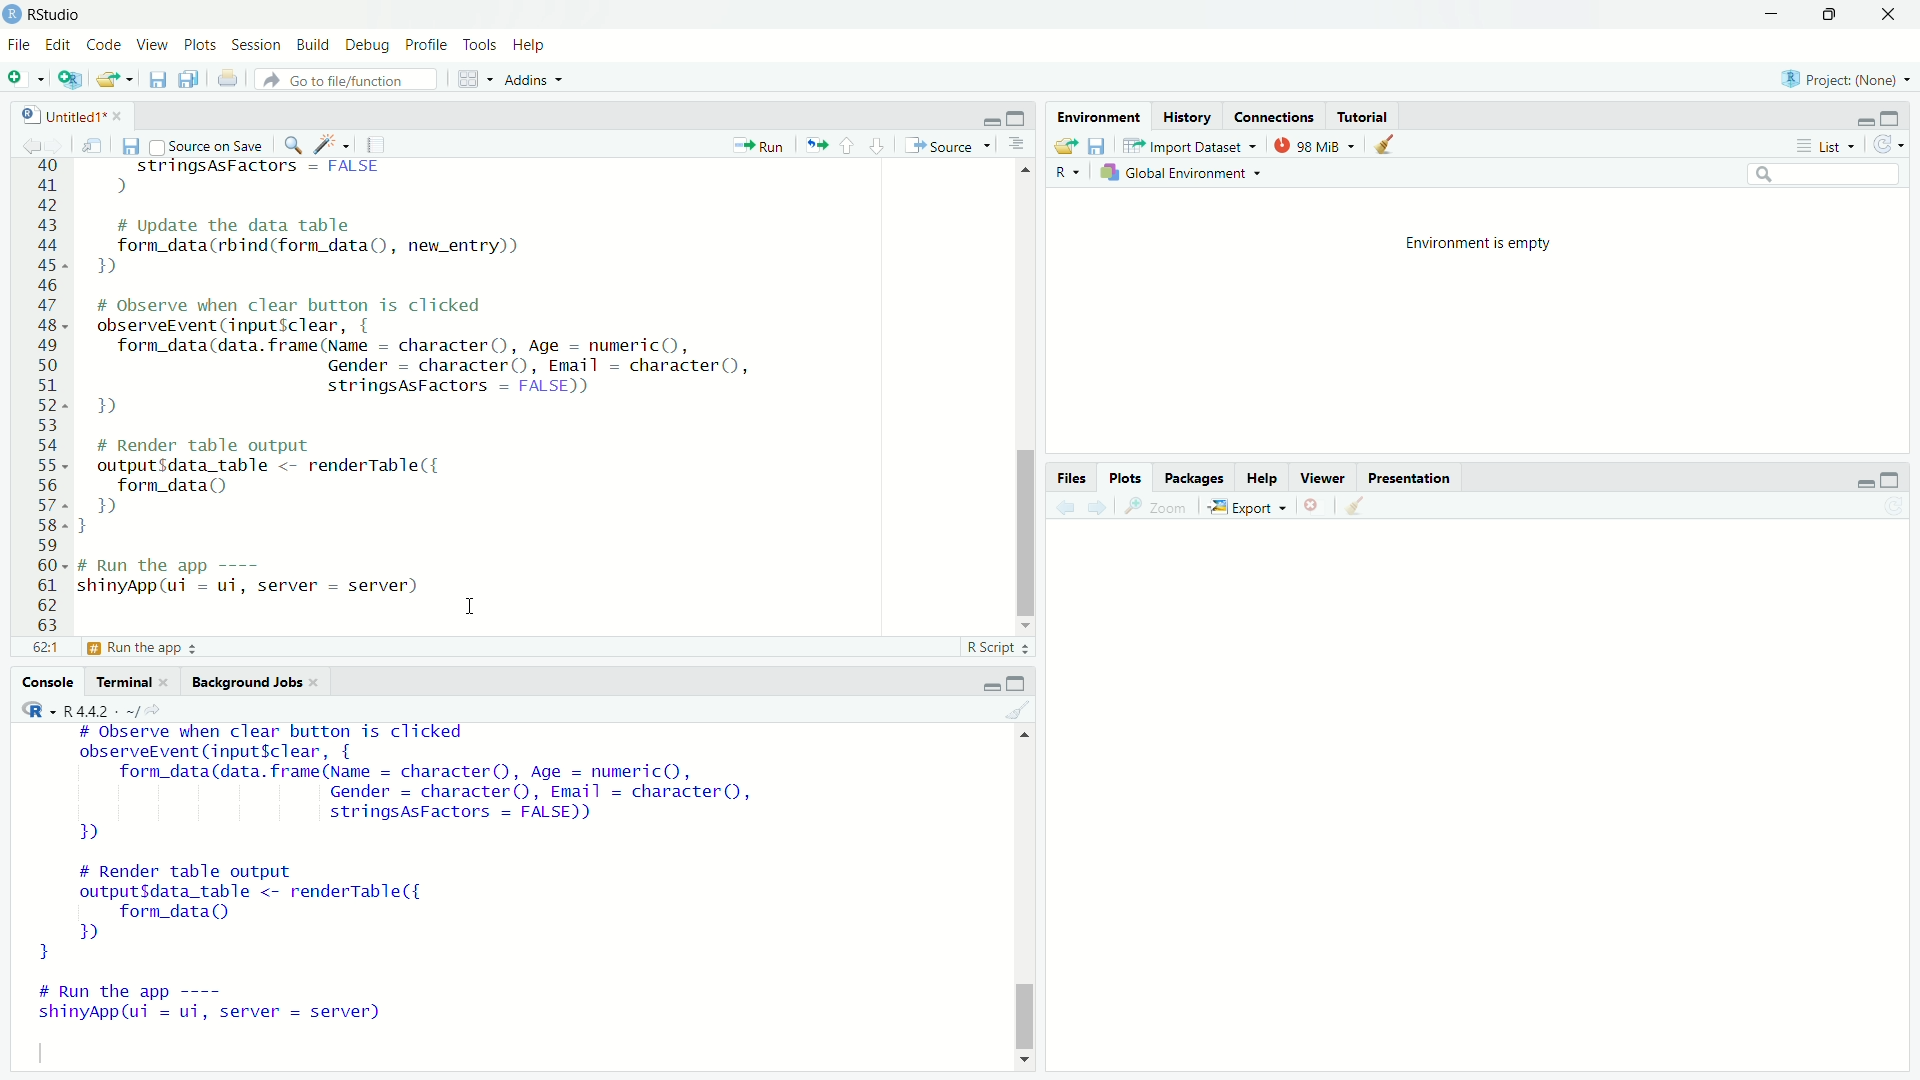 The height and width of the screenshot is (1080, 1920). I want to click on packages, so click(1196, 478).